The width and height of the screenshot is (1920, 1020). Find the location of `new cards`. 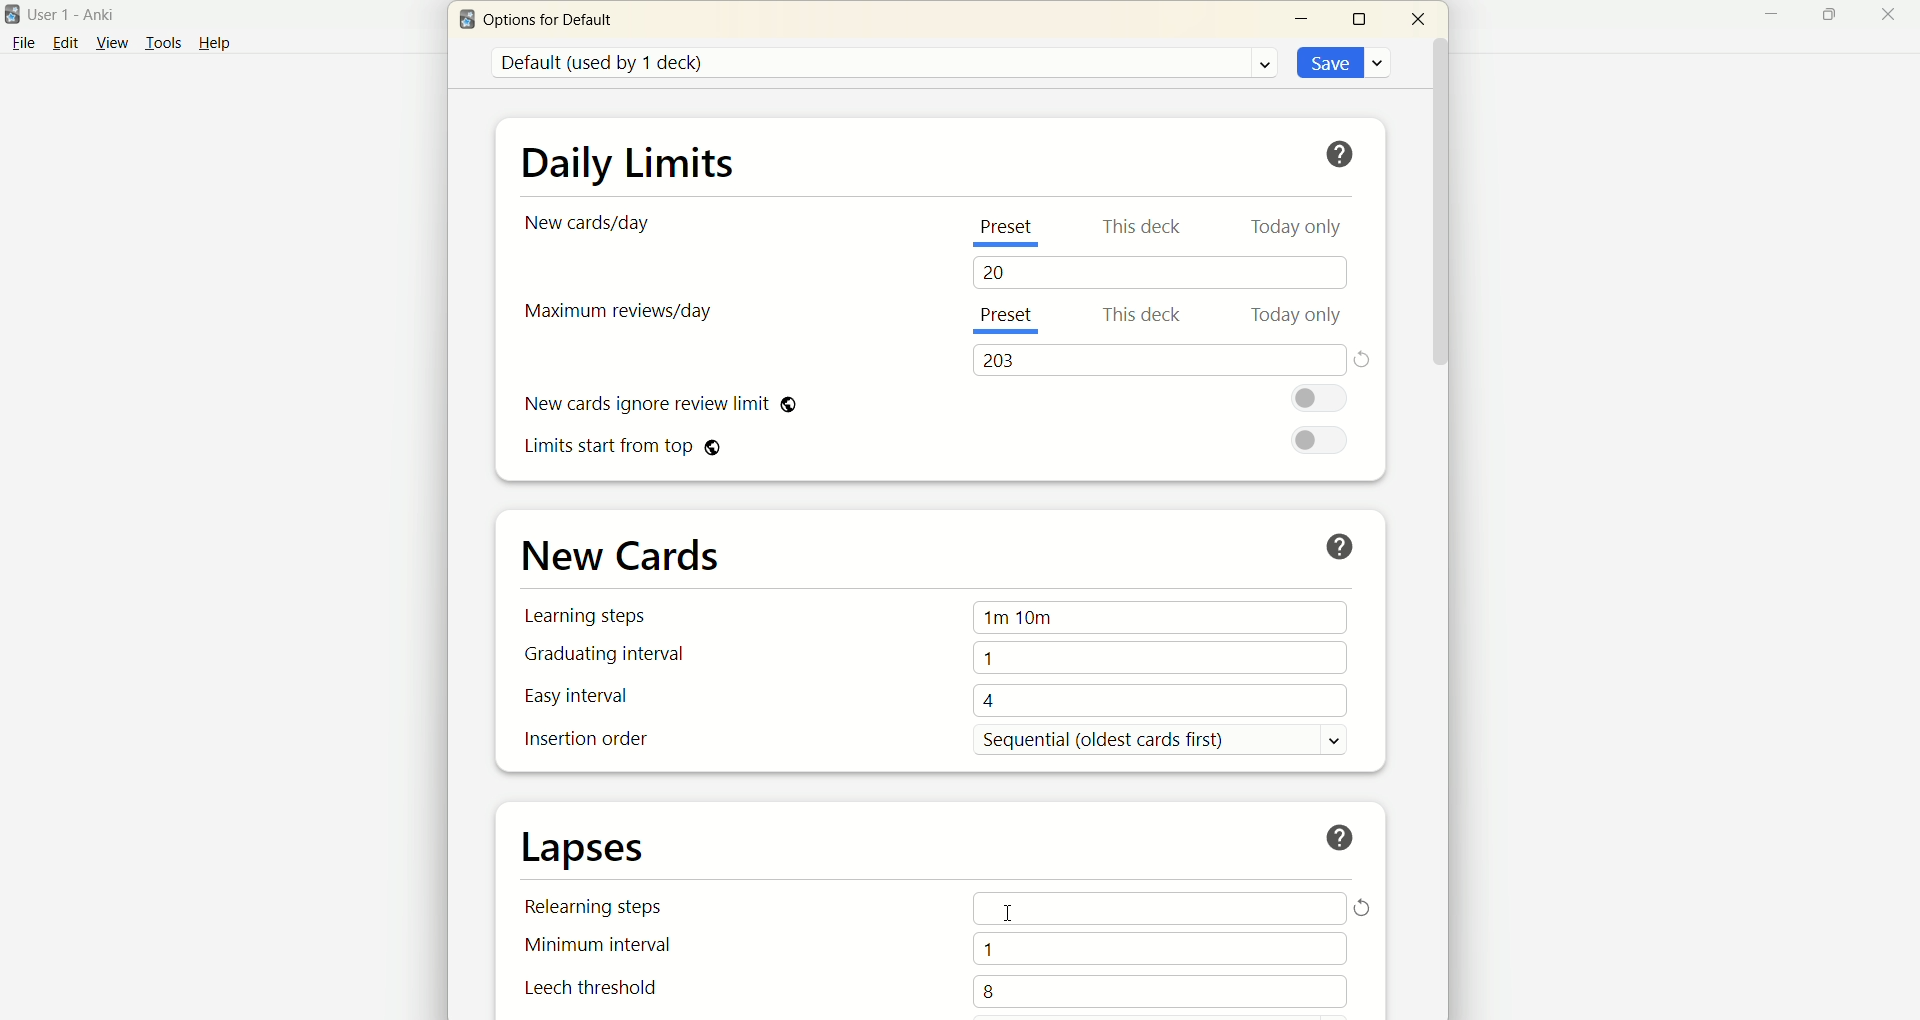

new cards is located at coordinates (622, 553).